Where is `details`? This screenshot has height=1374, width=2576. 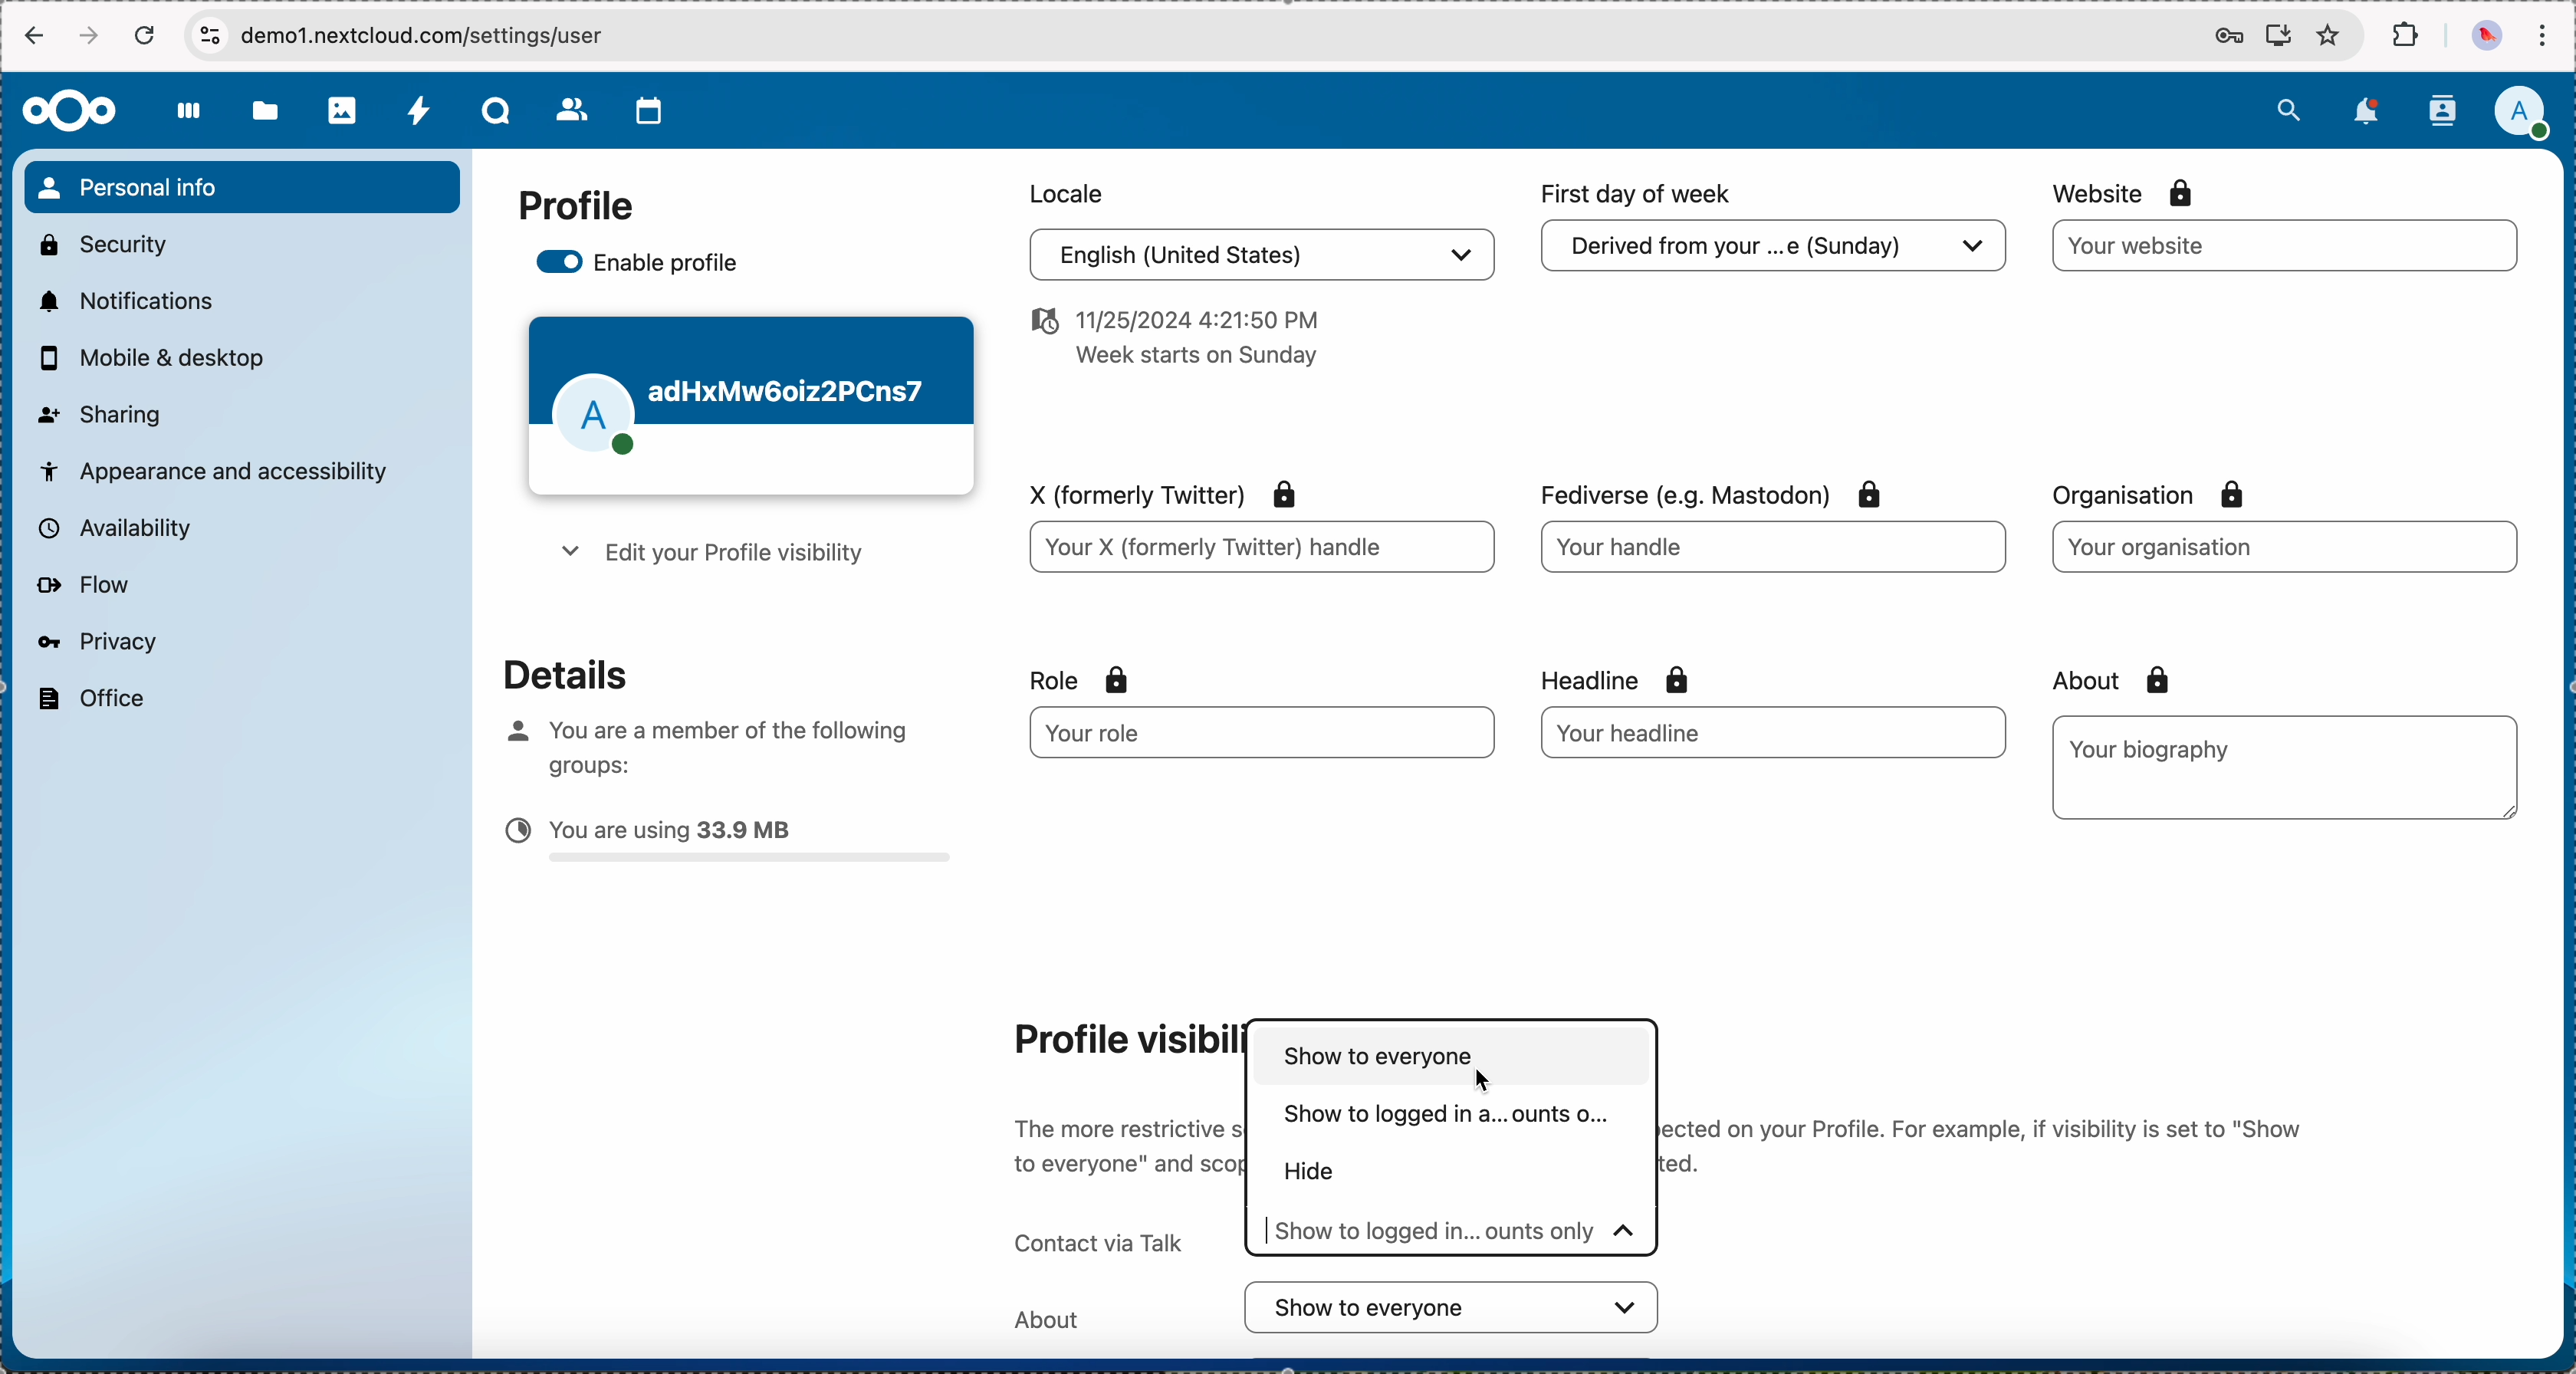
details is located at coordinates (549, 672).